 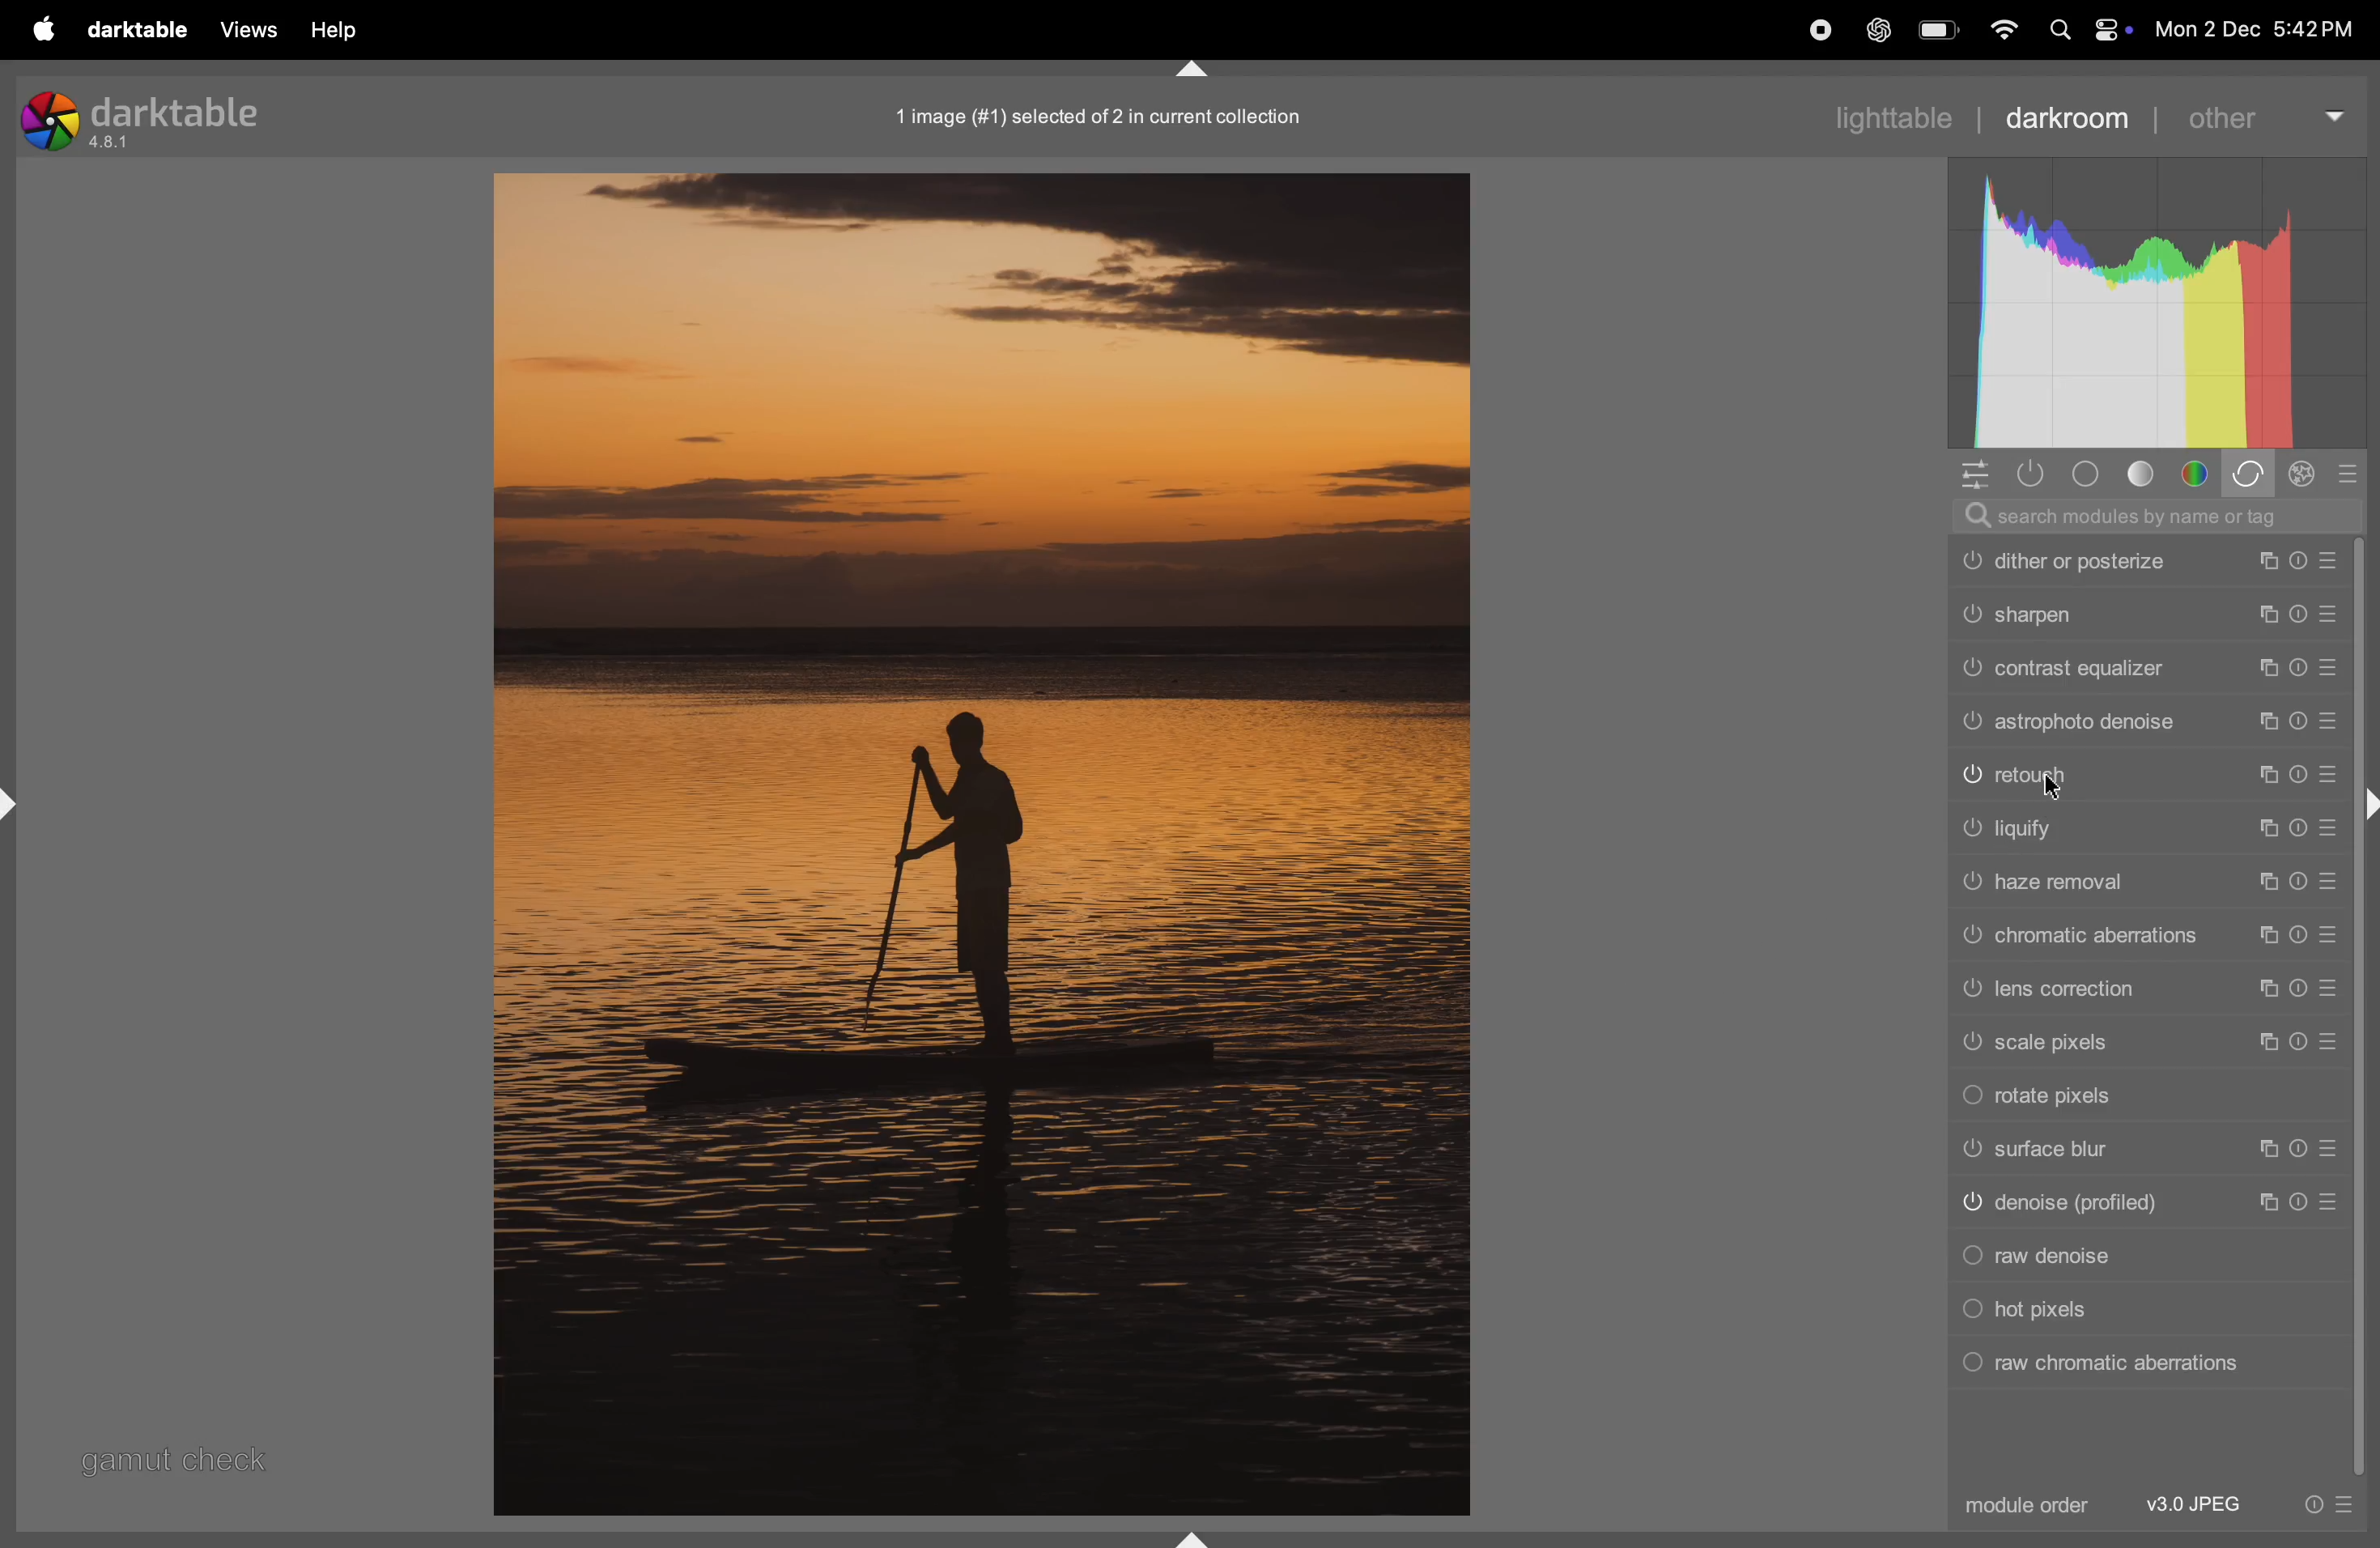 What do you see at coordinates (2000, 32) in the screenshot?
I see `wifi` at bounding box center [2000, 32].